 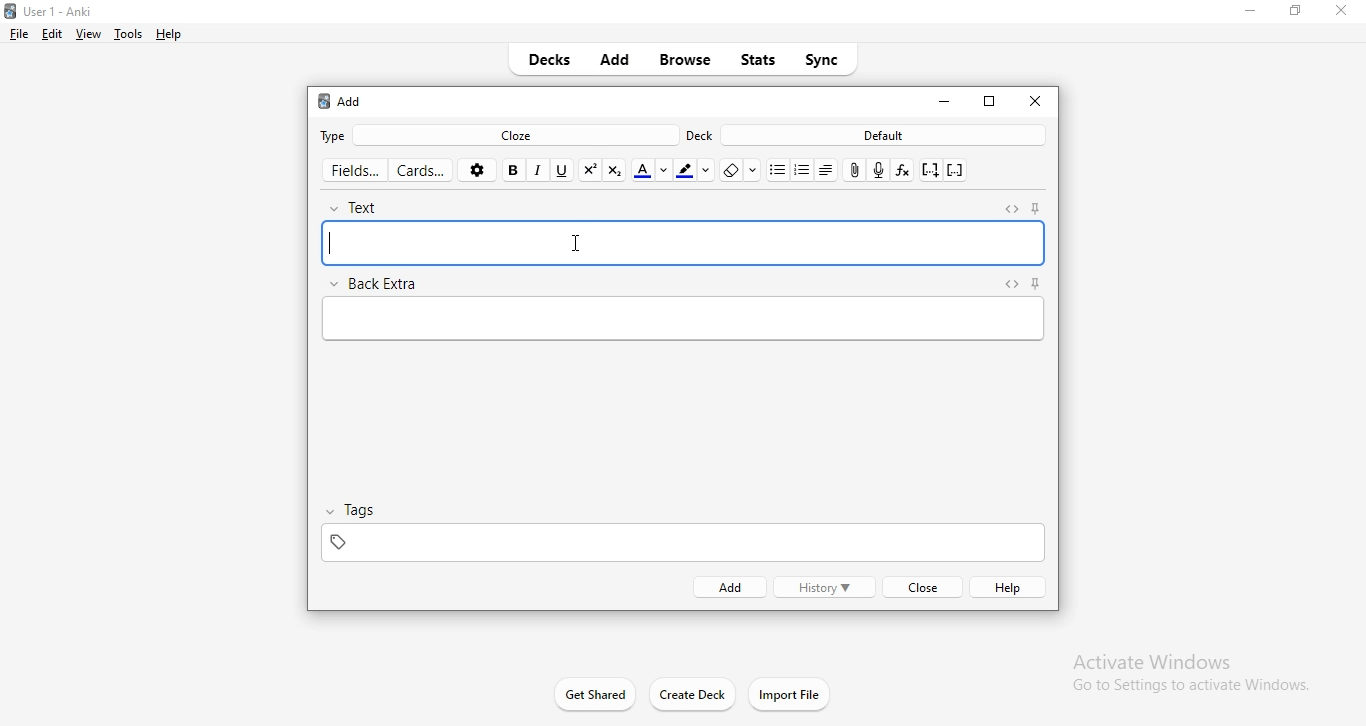 I want to click on edit, so click(x=51, y=34).